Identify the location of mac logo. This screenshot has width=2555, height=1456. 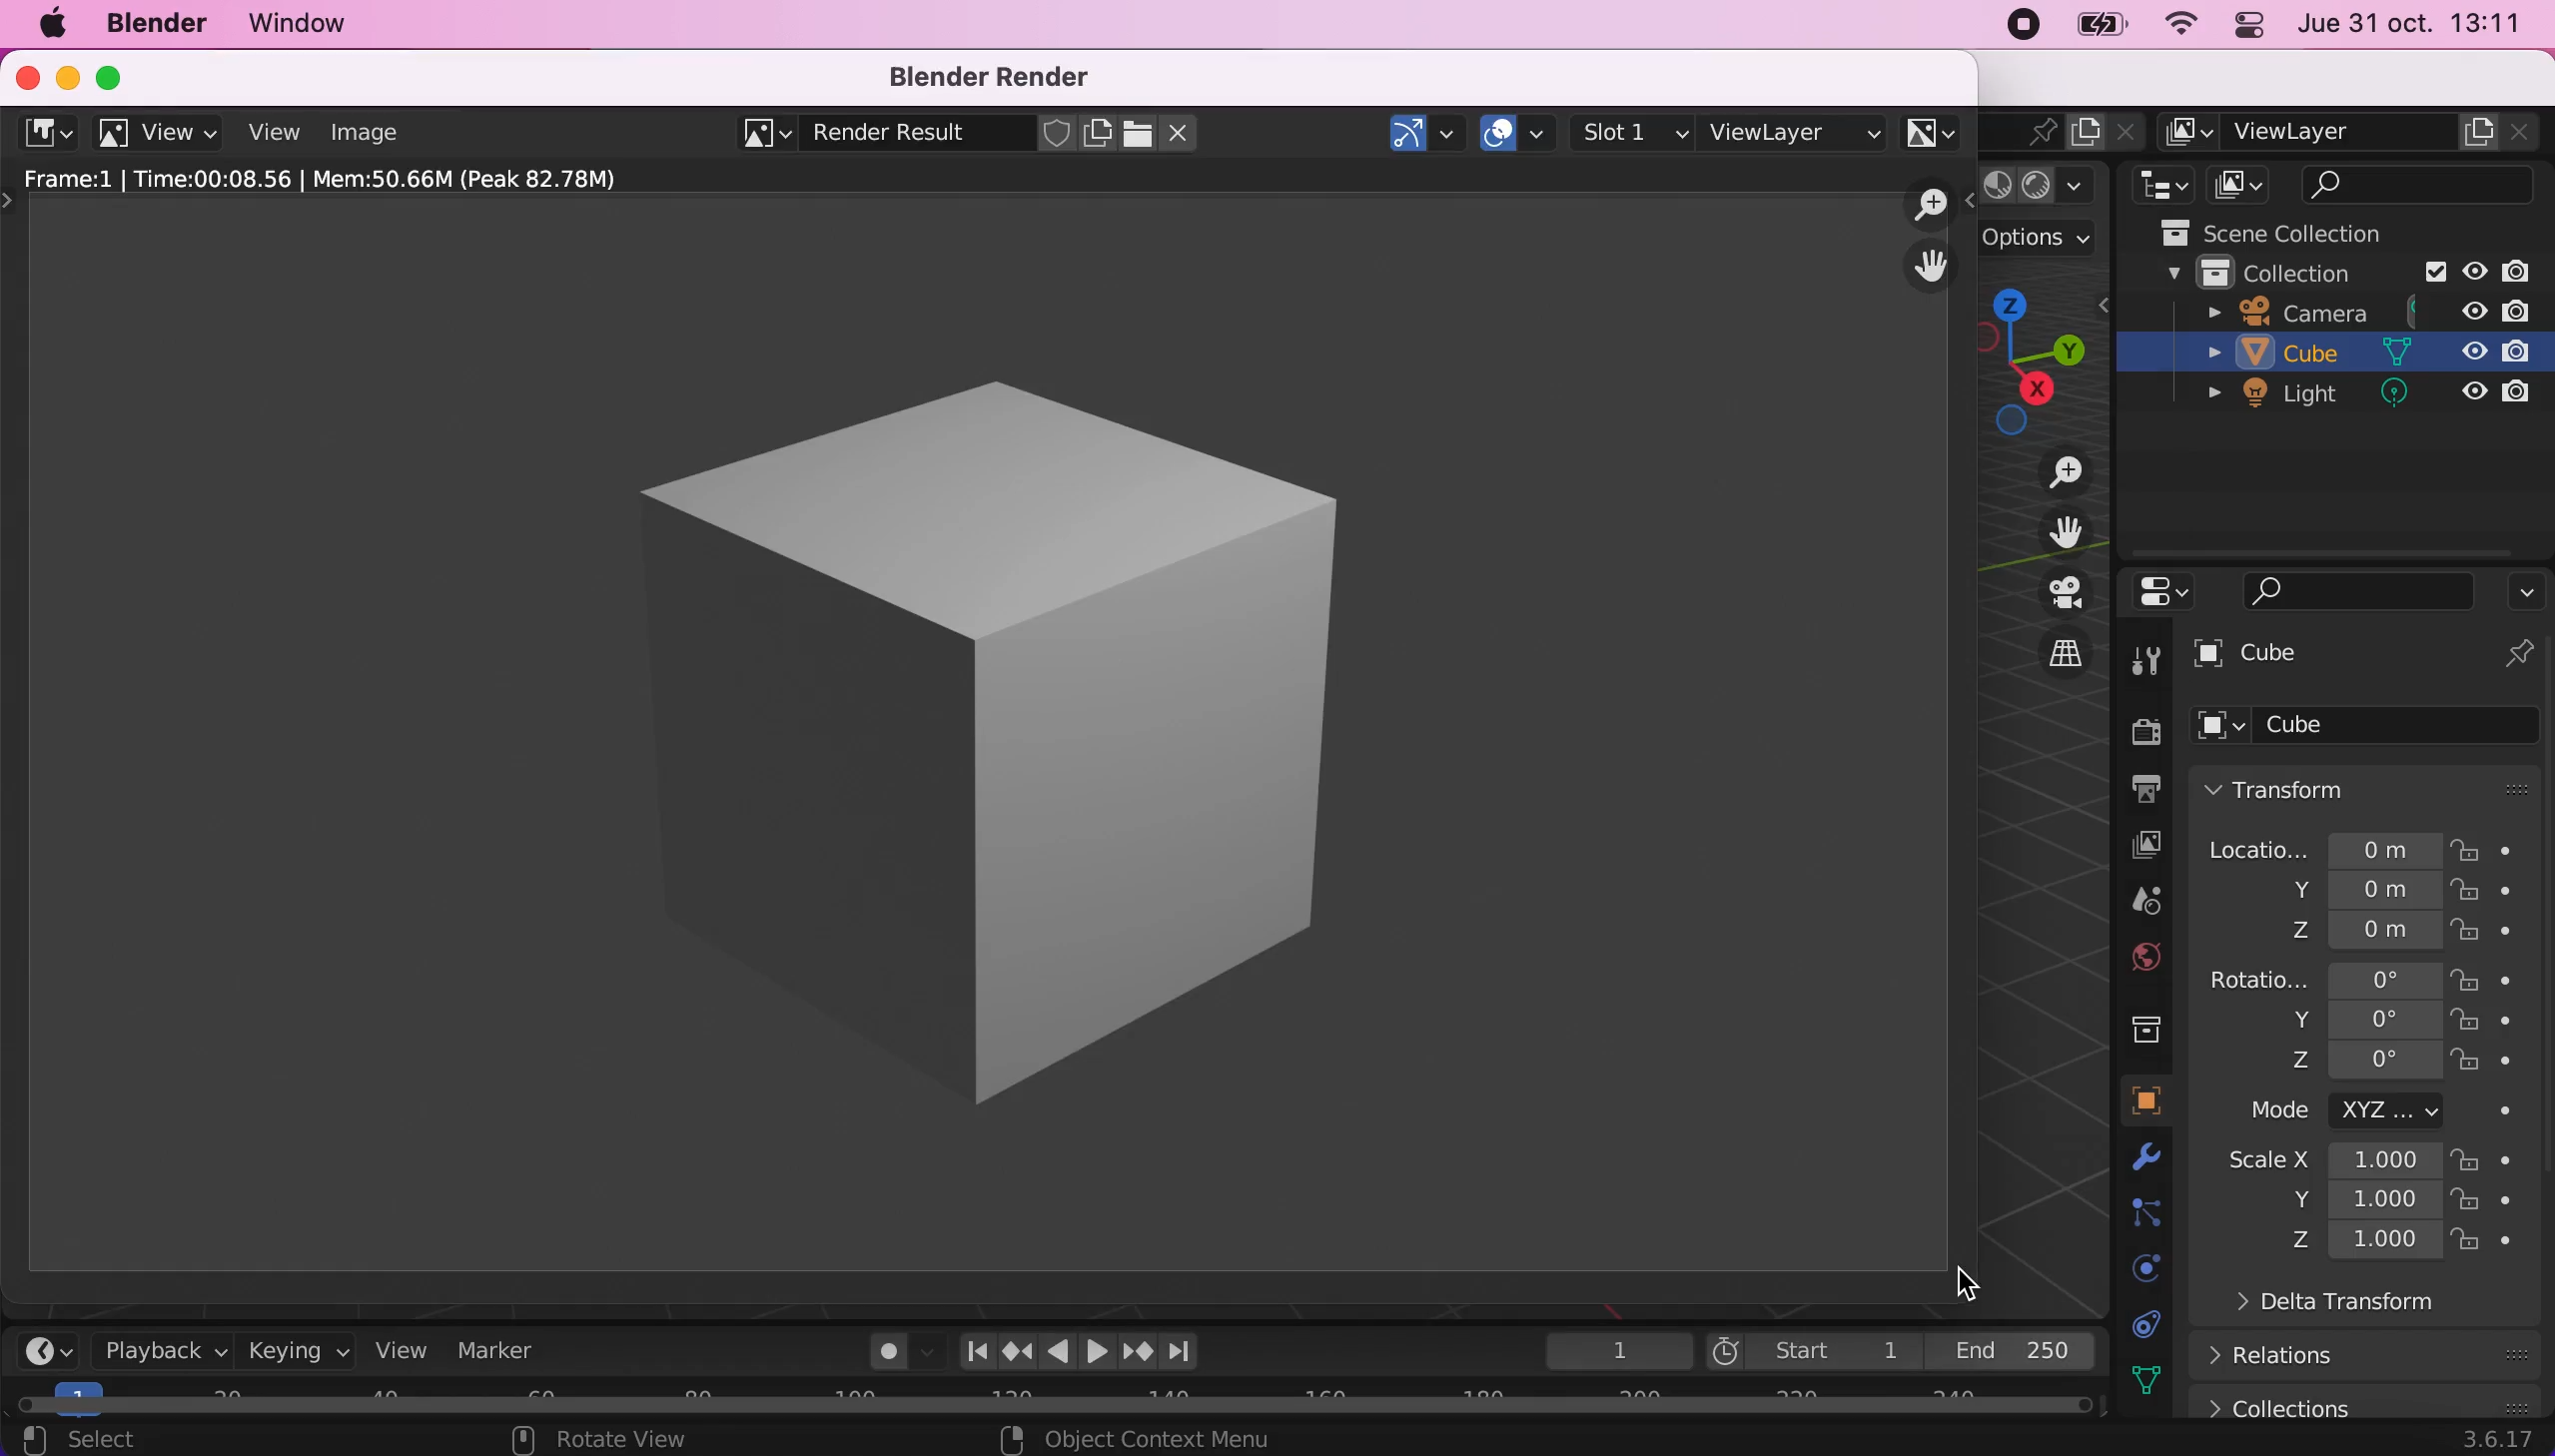
(45, 24).